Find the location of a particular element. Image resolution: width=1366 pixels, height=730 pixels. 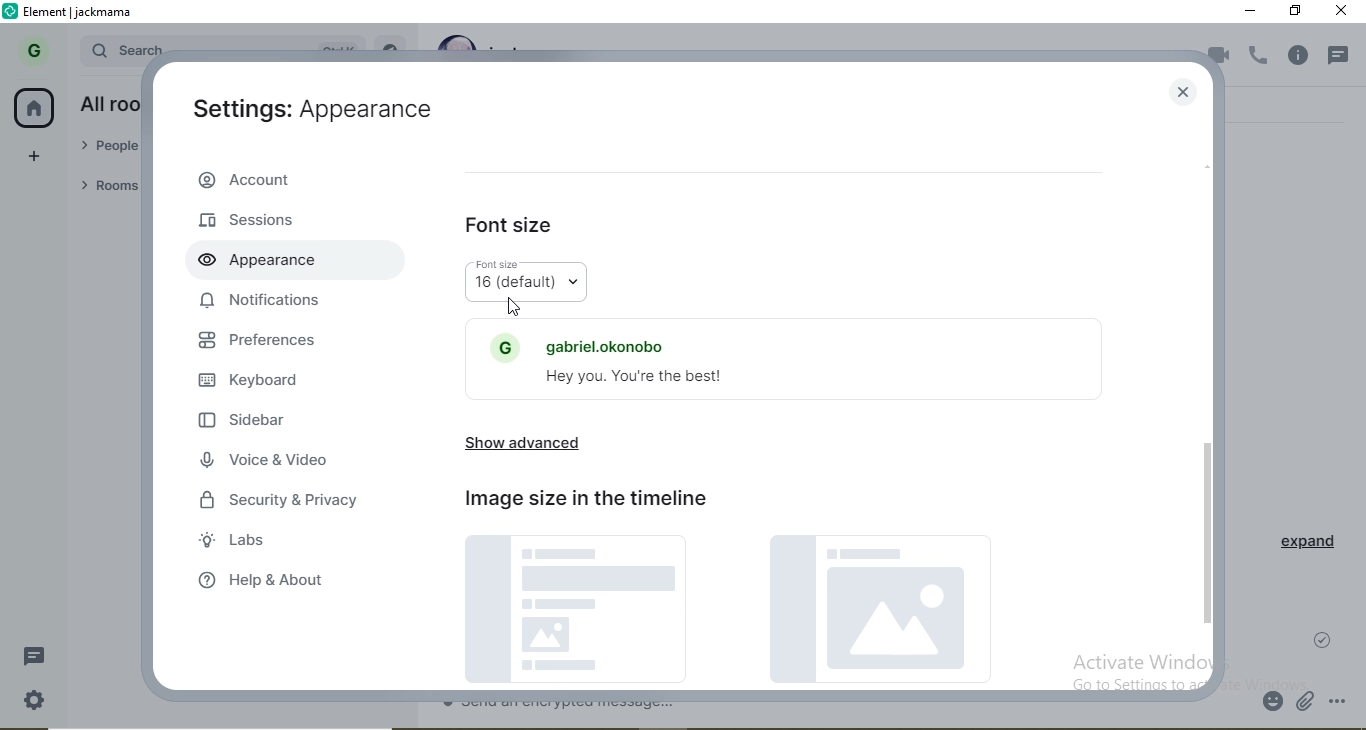

sidebar is located at coordinates (244, 423).